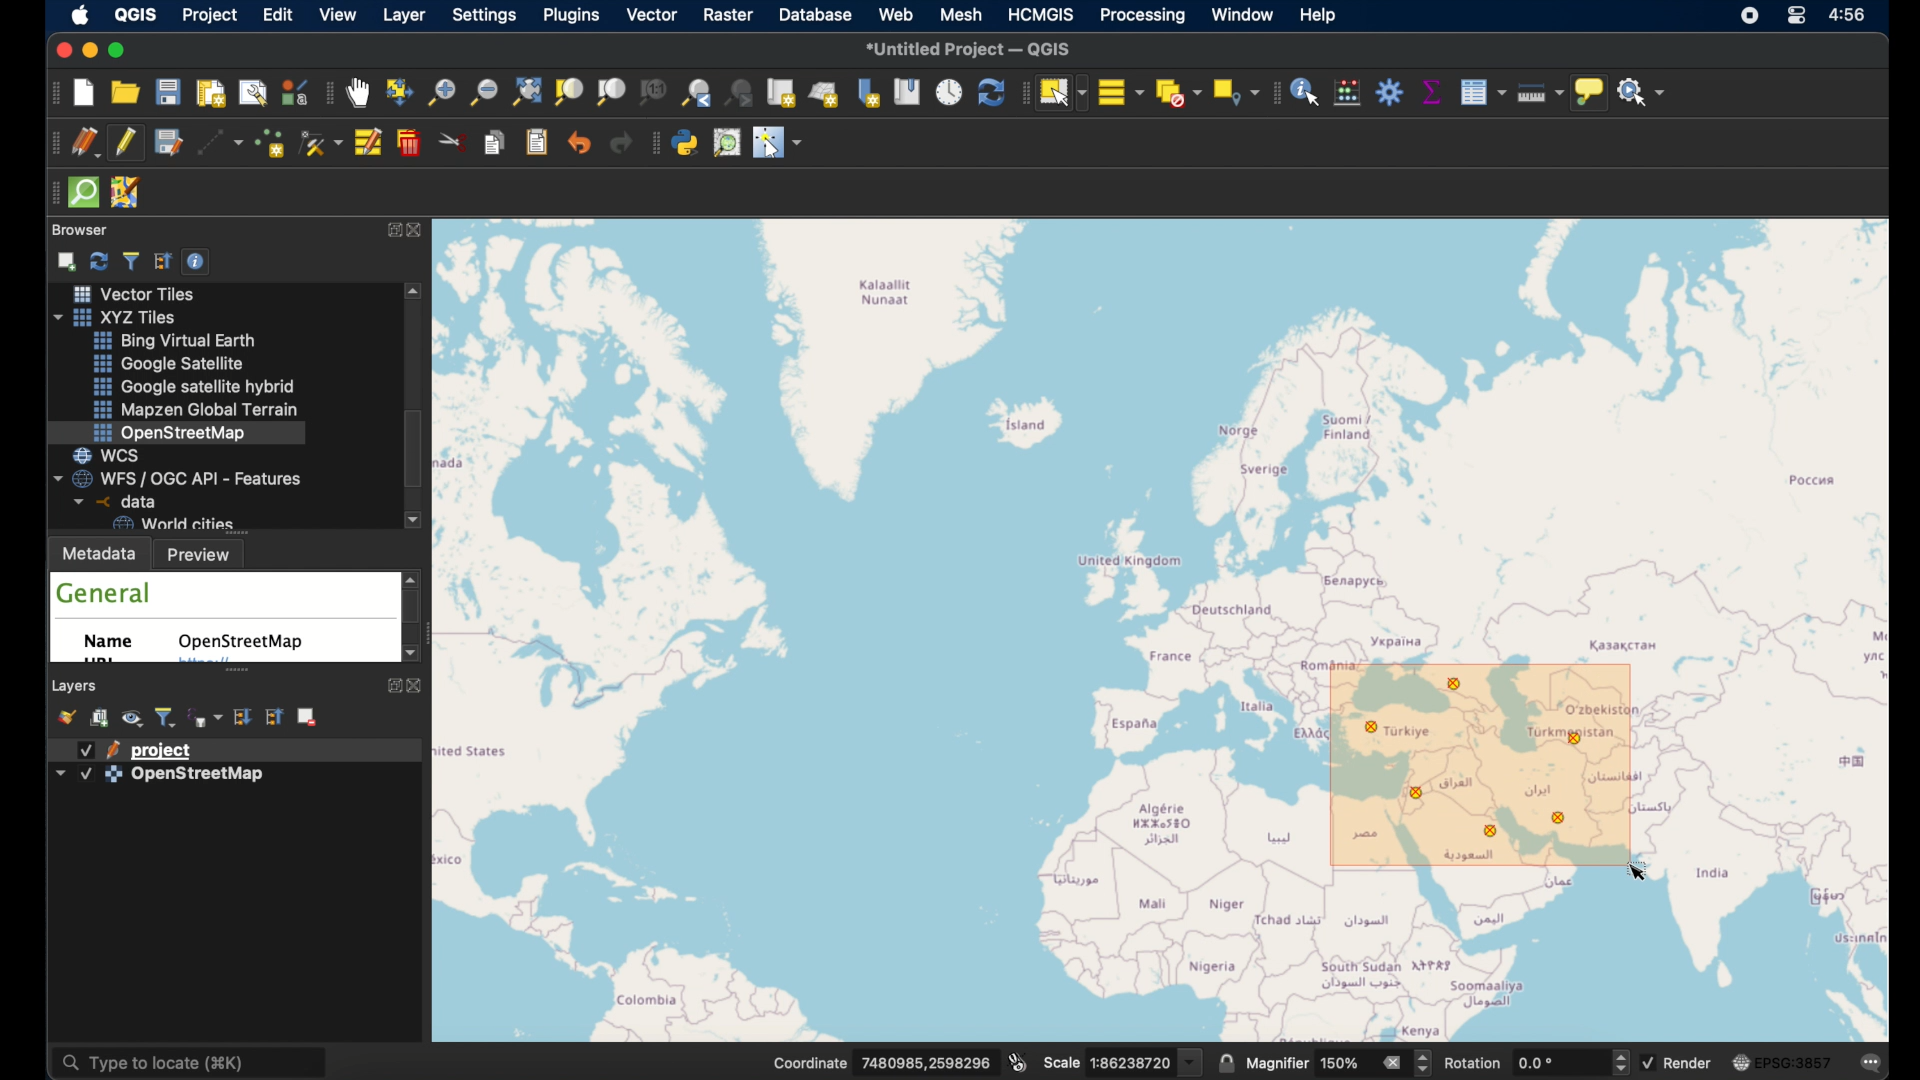 The image size is (1920, 1080). I want to click on digitizing toolbar, so click(51, 143).